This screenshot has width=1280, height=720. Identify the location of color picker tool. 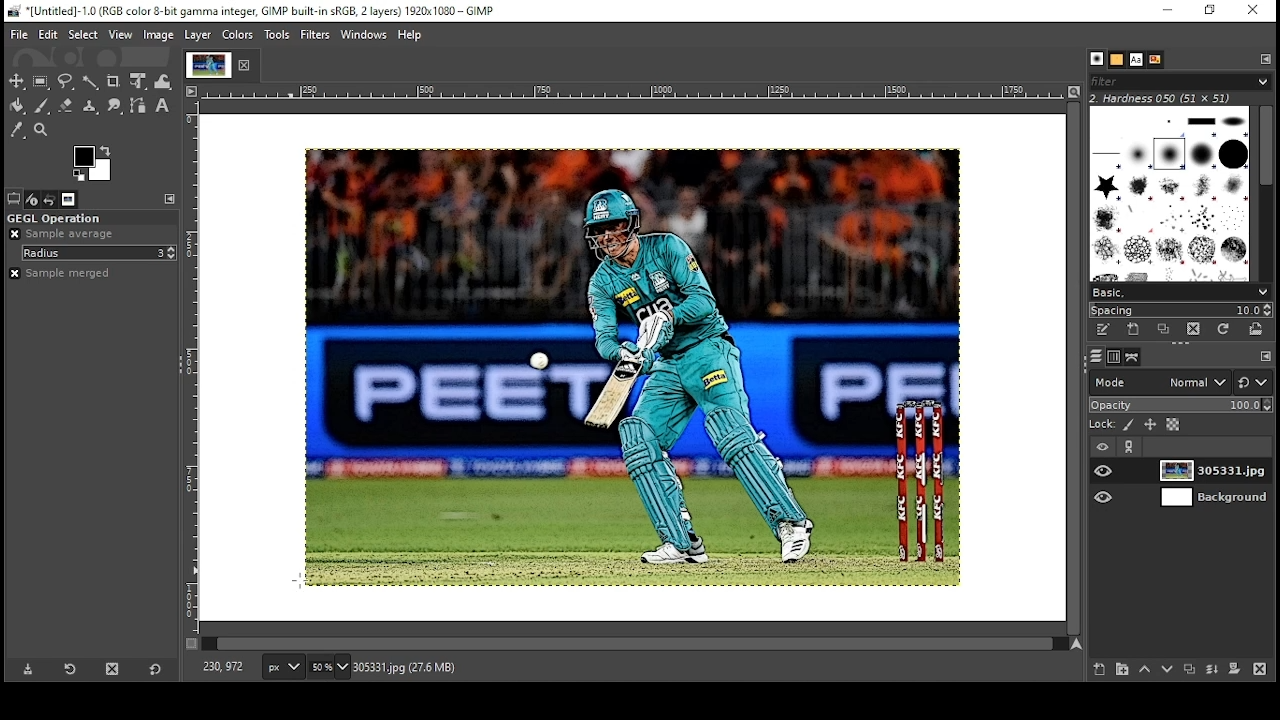
(17, 130).